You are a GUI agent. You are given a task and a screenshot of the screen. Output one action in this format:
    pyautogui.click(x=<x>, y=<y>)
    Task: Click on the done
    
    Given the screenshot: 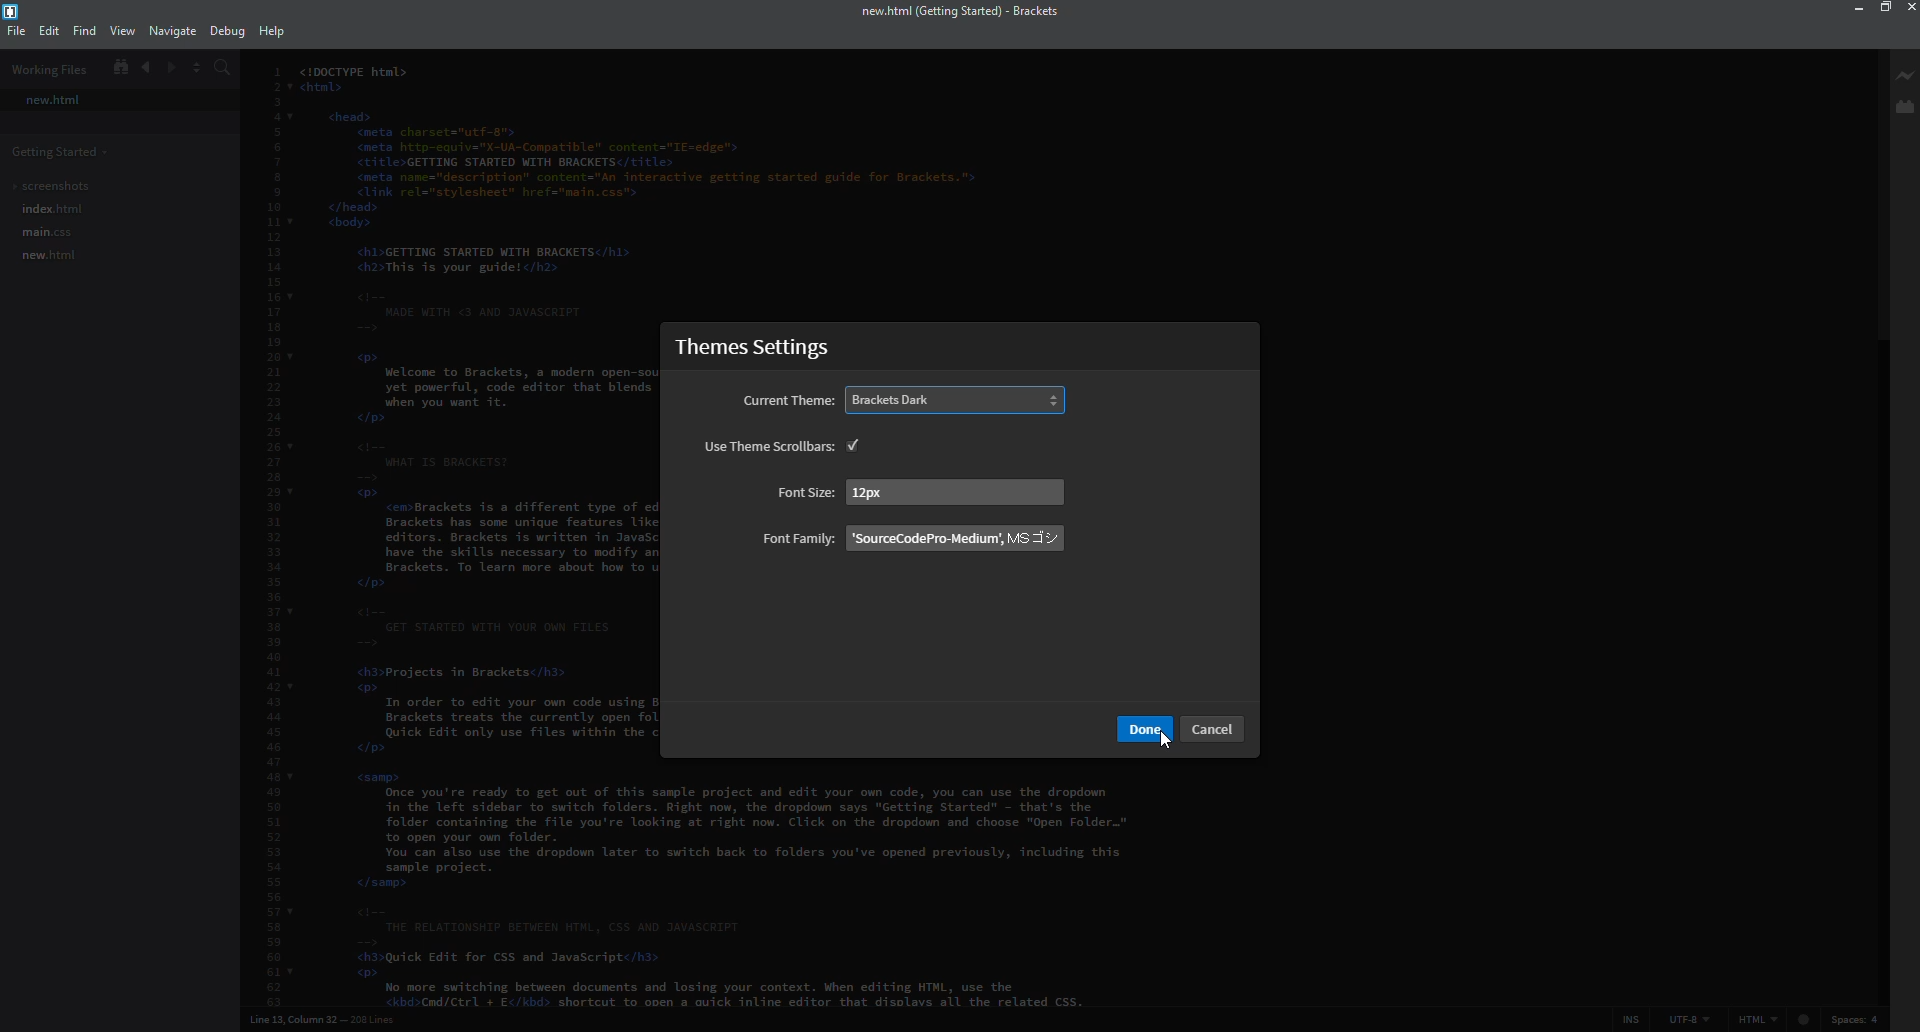 What is the action you would take?
    pyautogui.click(x=1145, y=730)
    